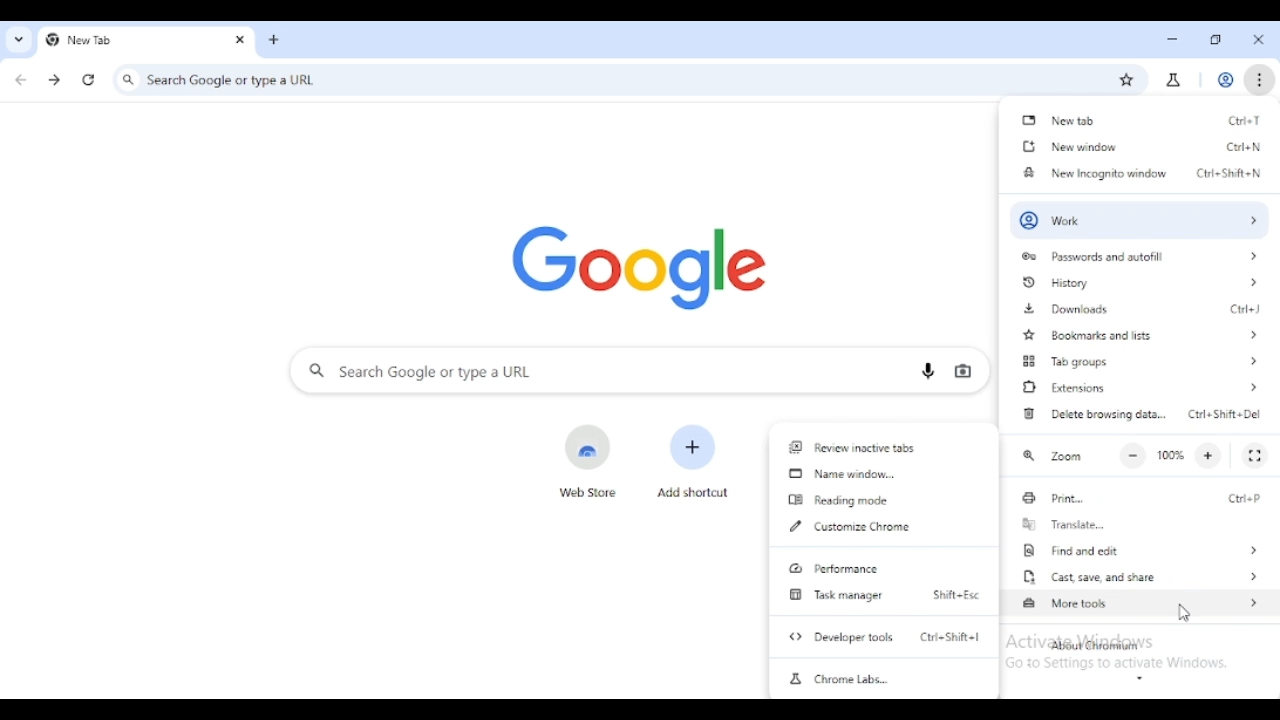 This screenshot has height=720, width=1280. What do you see at coordinates (1066, 309) in the screenshot?
I see `downloads` at bounding box center [1066, 309].